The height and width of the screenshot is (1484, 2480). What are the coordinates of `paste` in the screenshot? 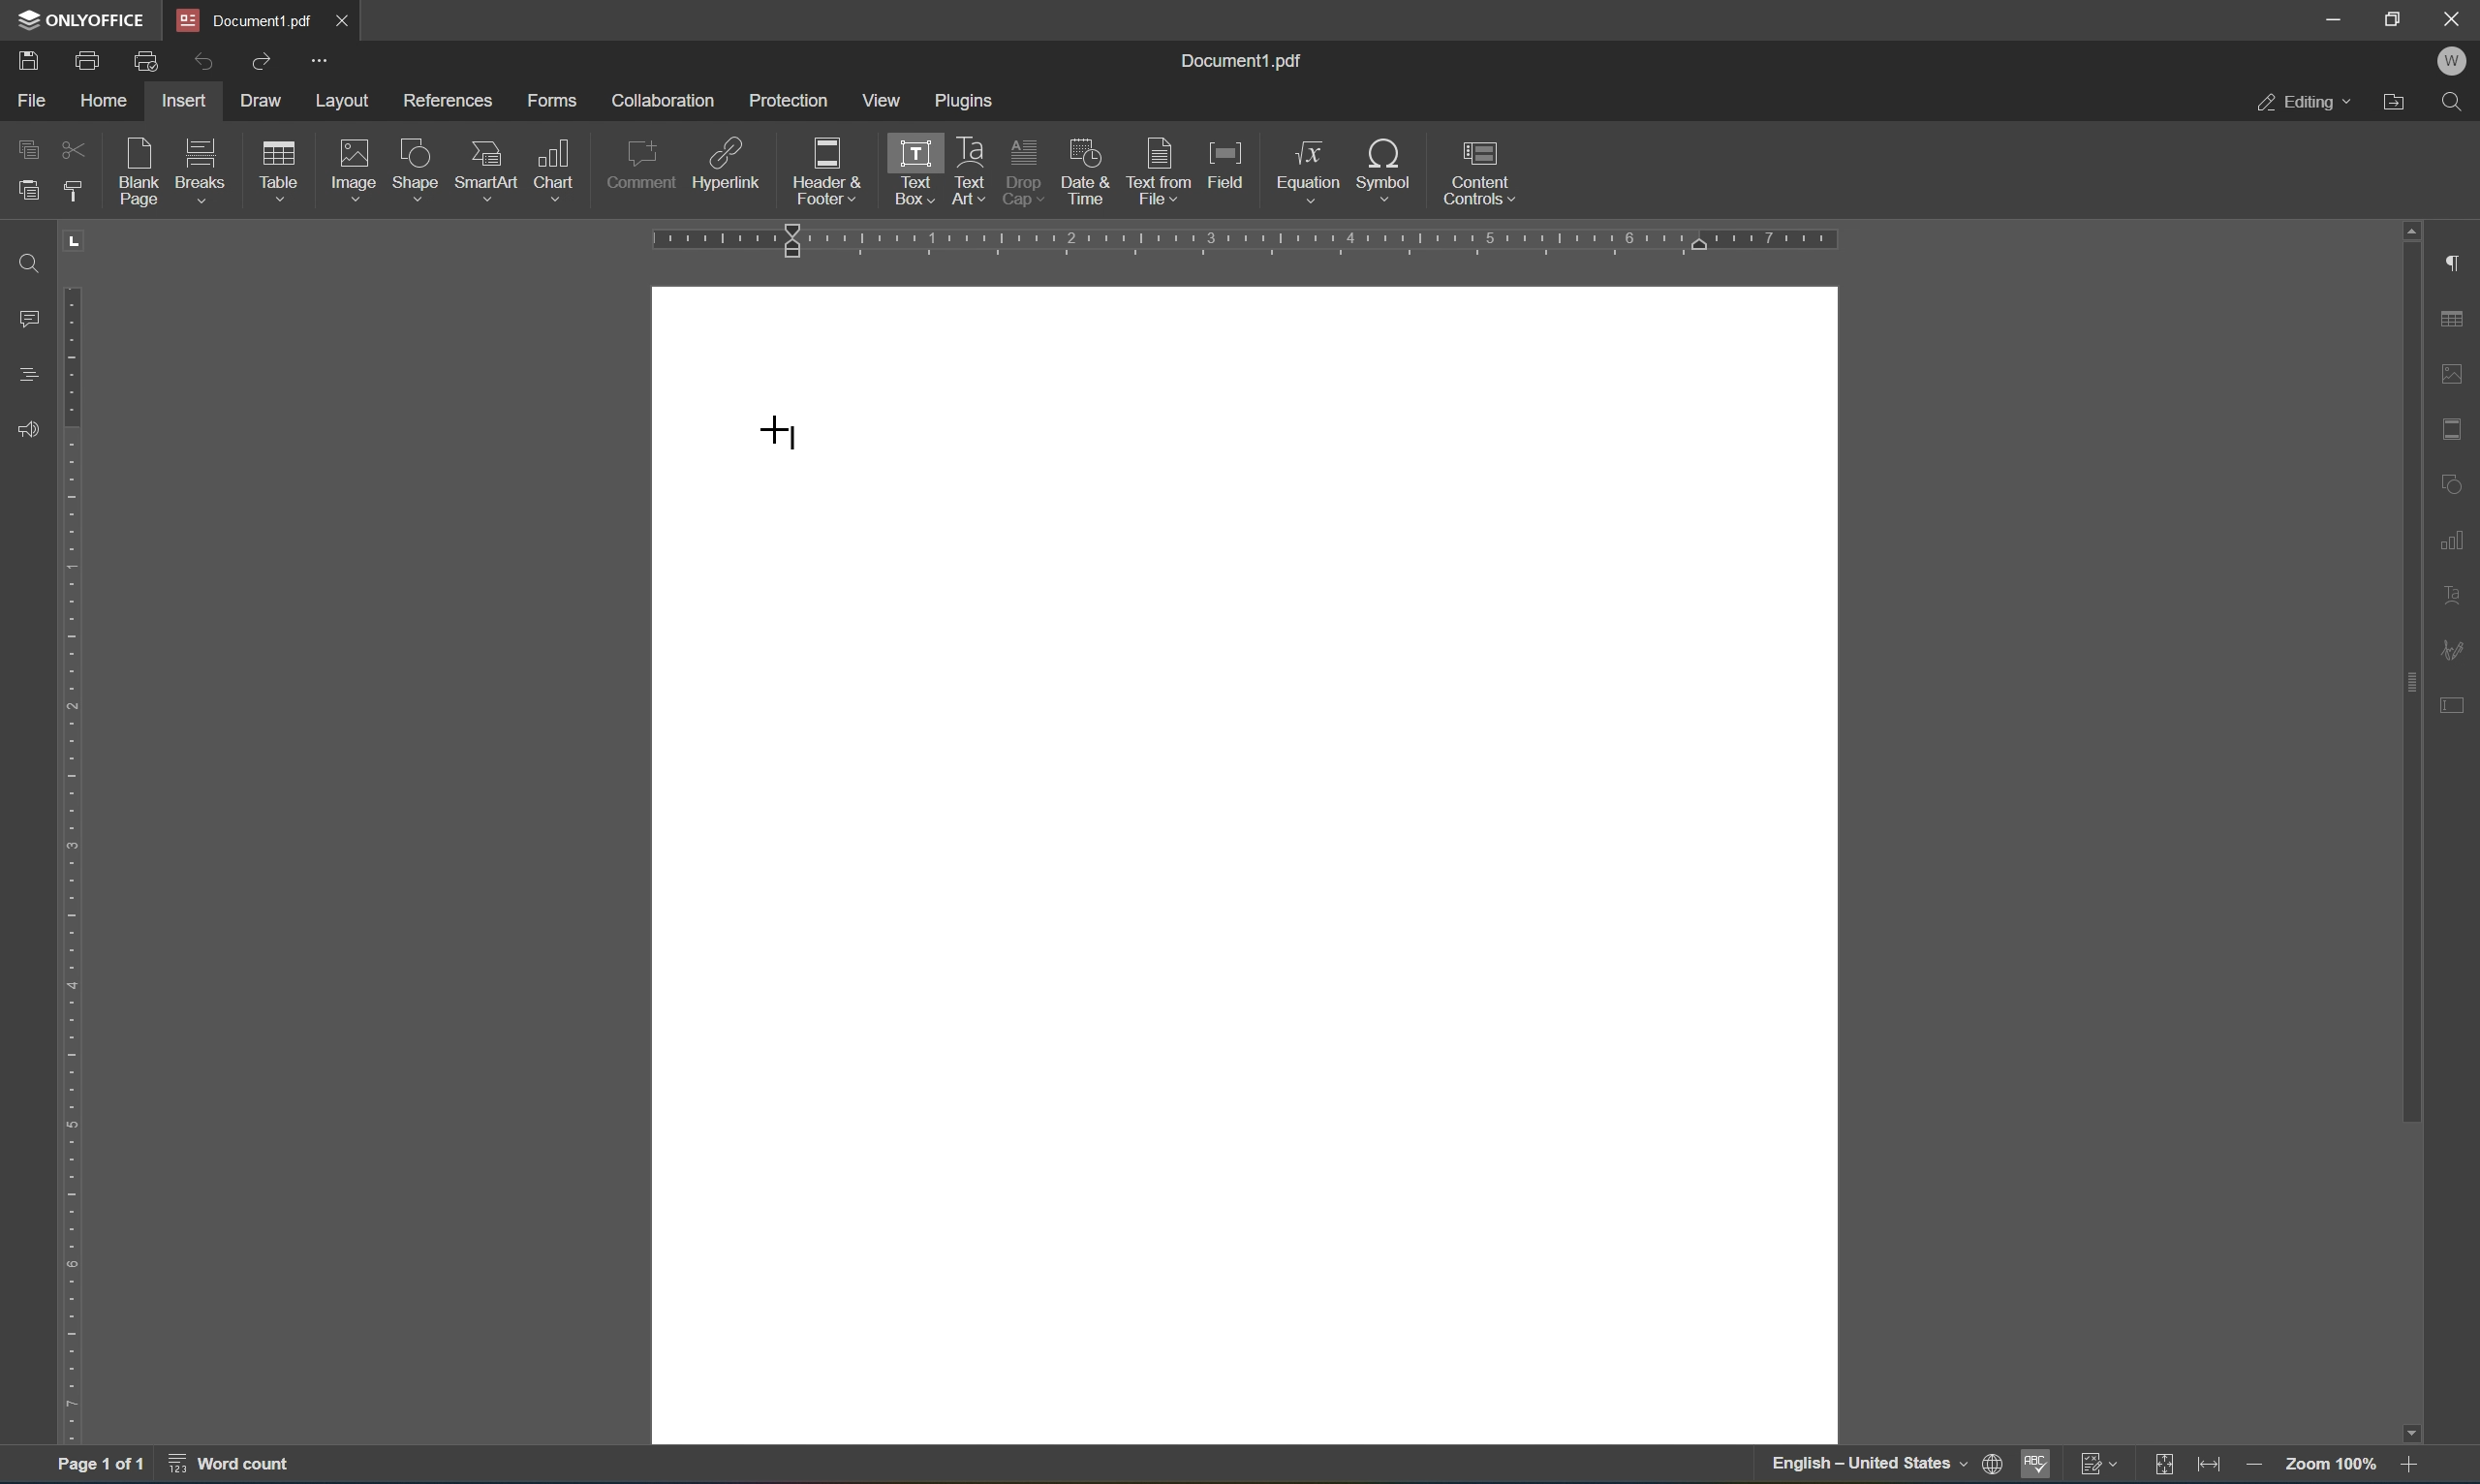 It's located at (23, 192).